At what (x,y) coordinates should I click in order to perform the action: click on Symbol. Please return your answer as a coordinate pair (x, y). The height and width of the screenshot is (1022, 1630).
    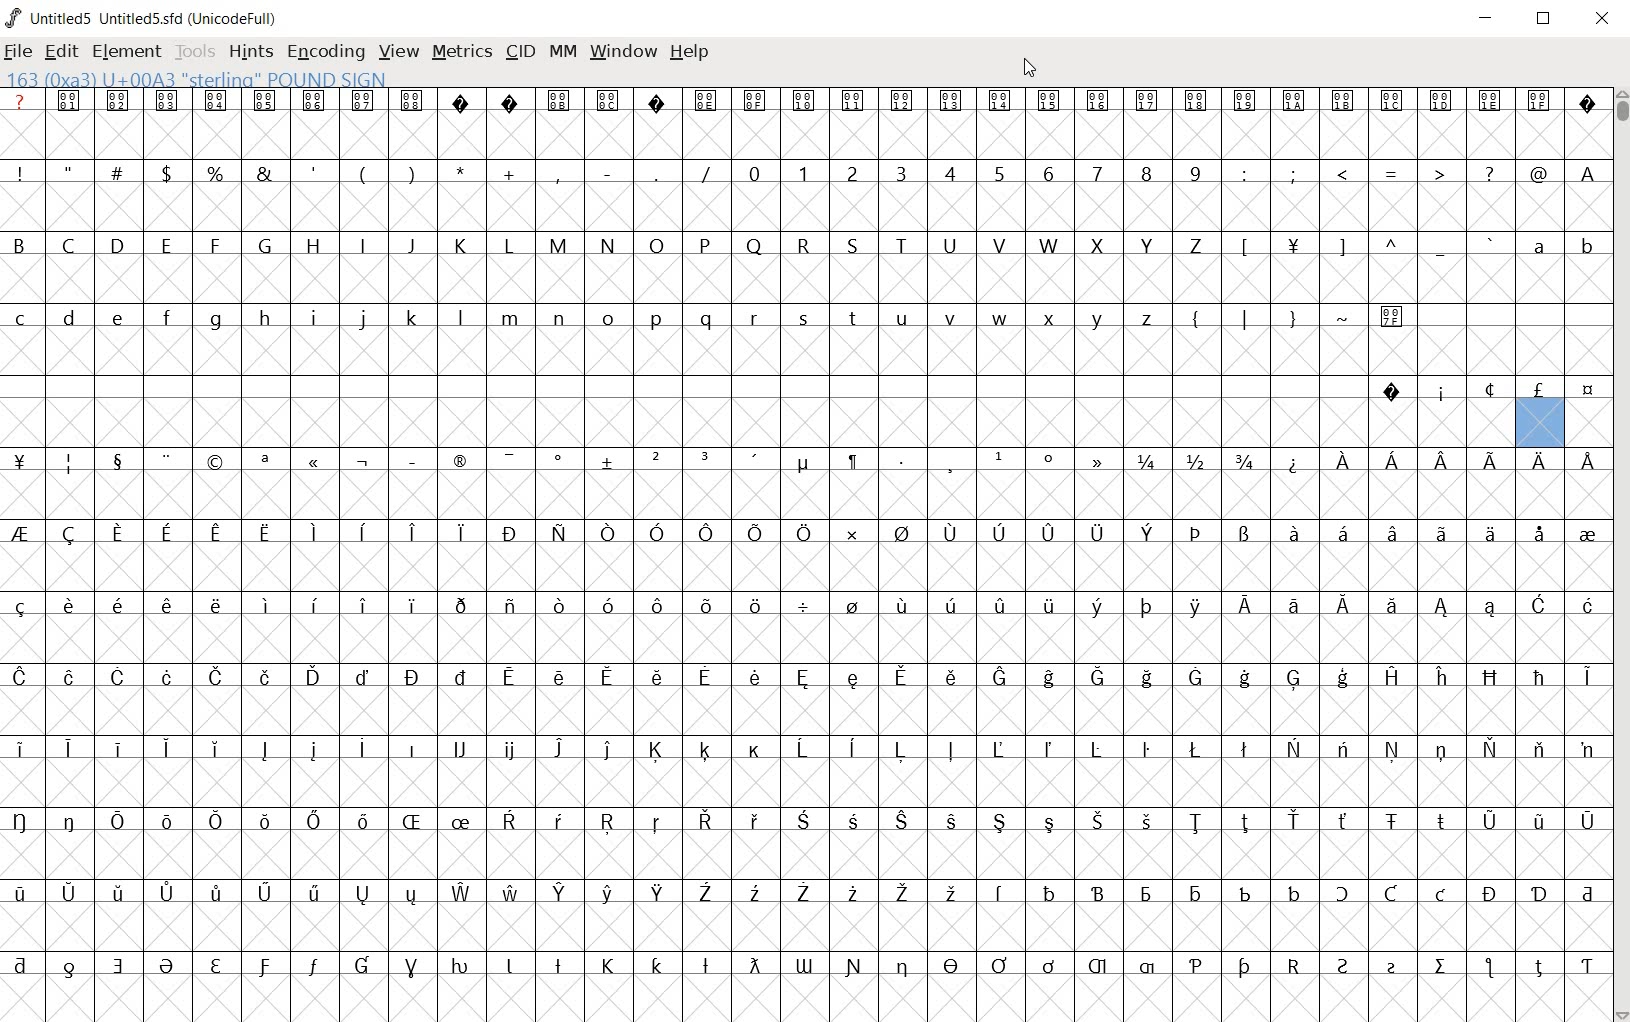
    Looking at the image, I should click on (1343, 750).